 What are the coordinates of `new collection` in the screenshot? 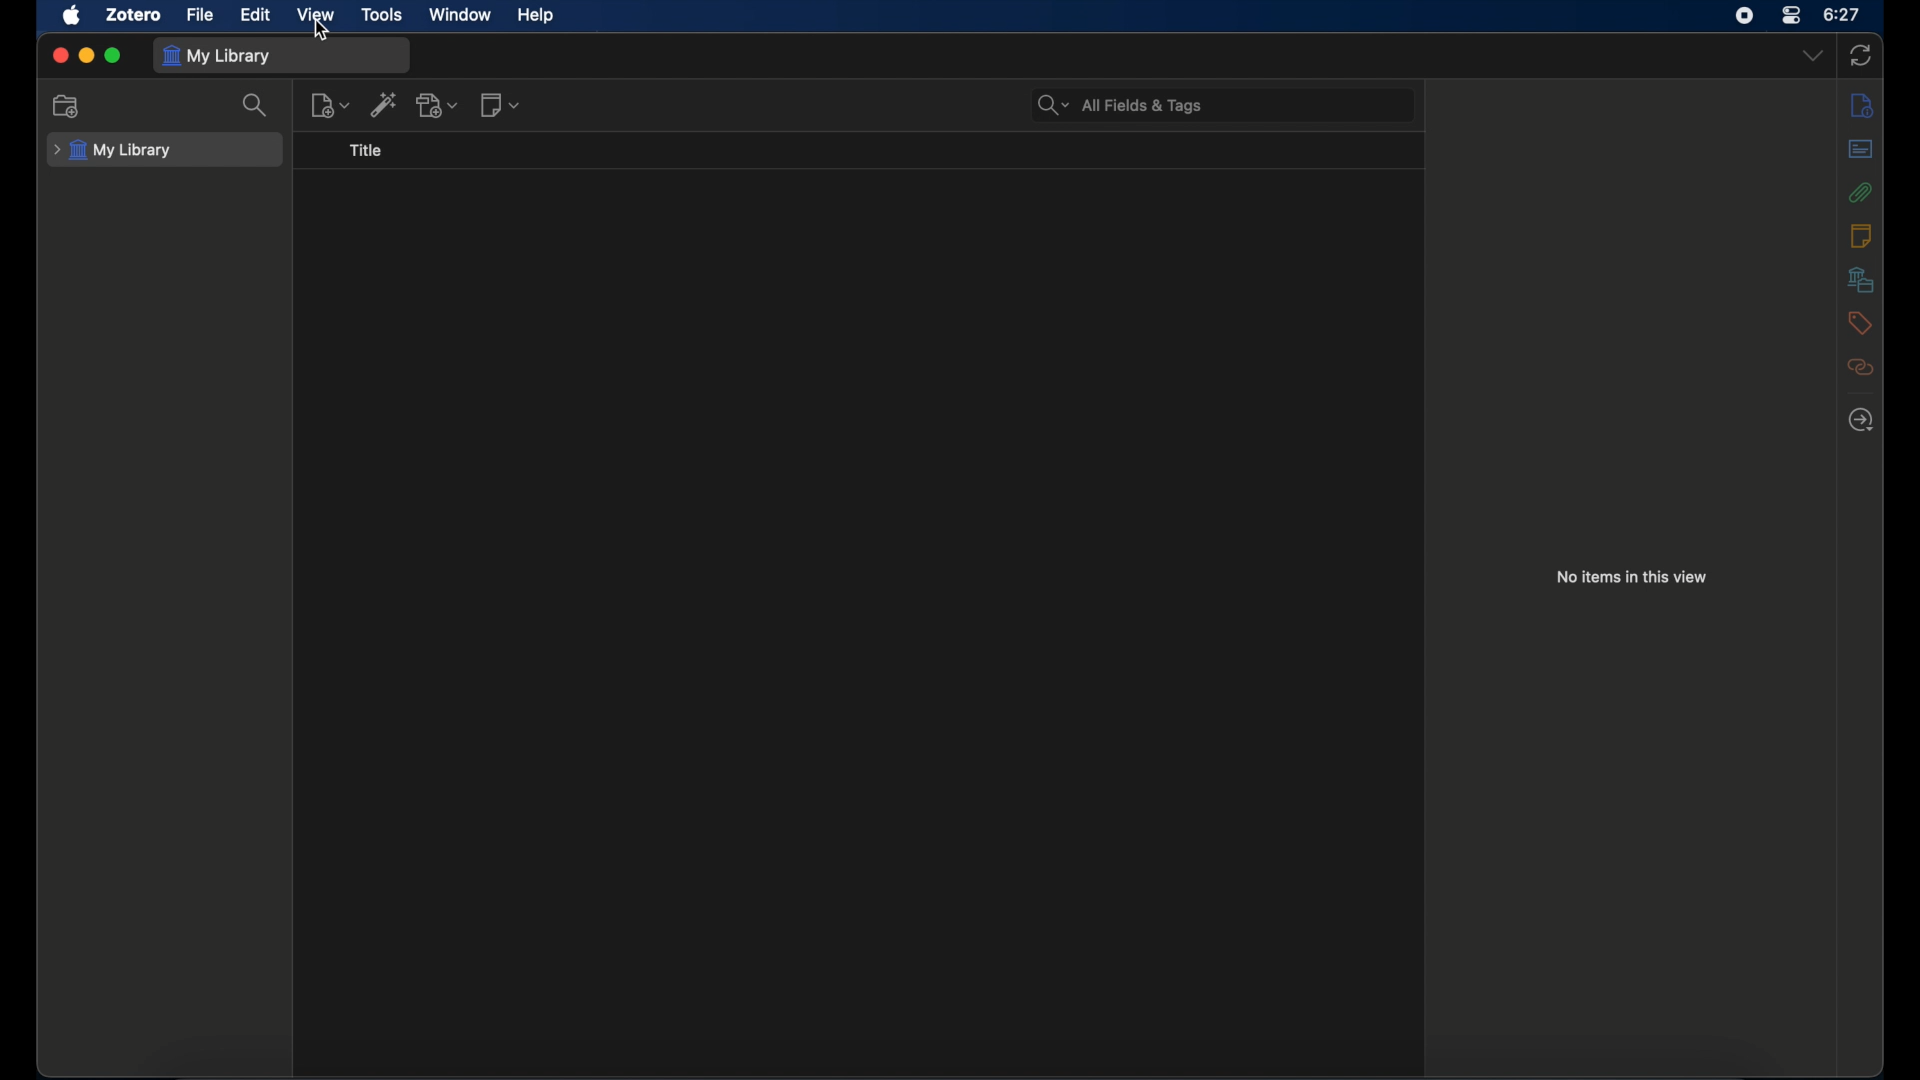 It's located at (67, 107).